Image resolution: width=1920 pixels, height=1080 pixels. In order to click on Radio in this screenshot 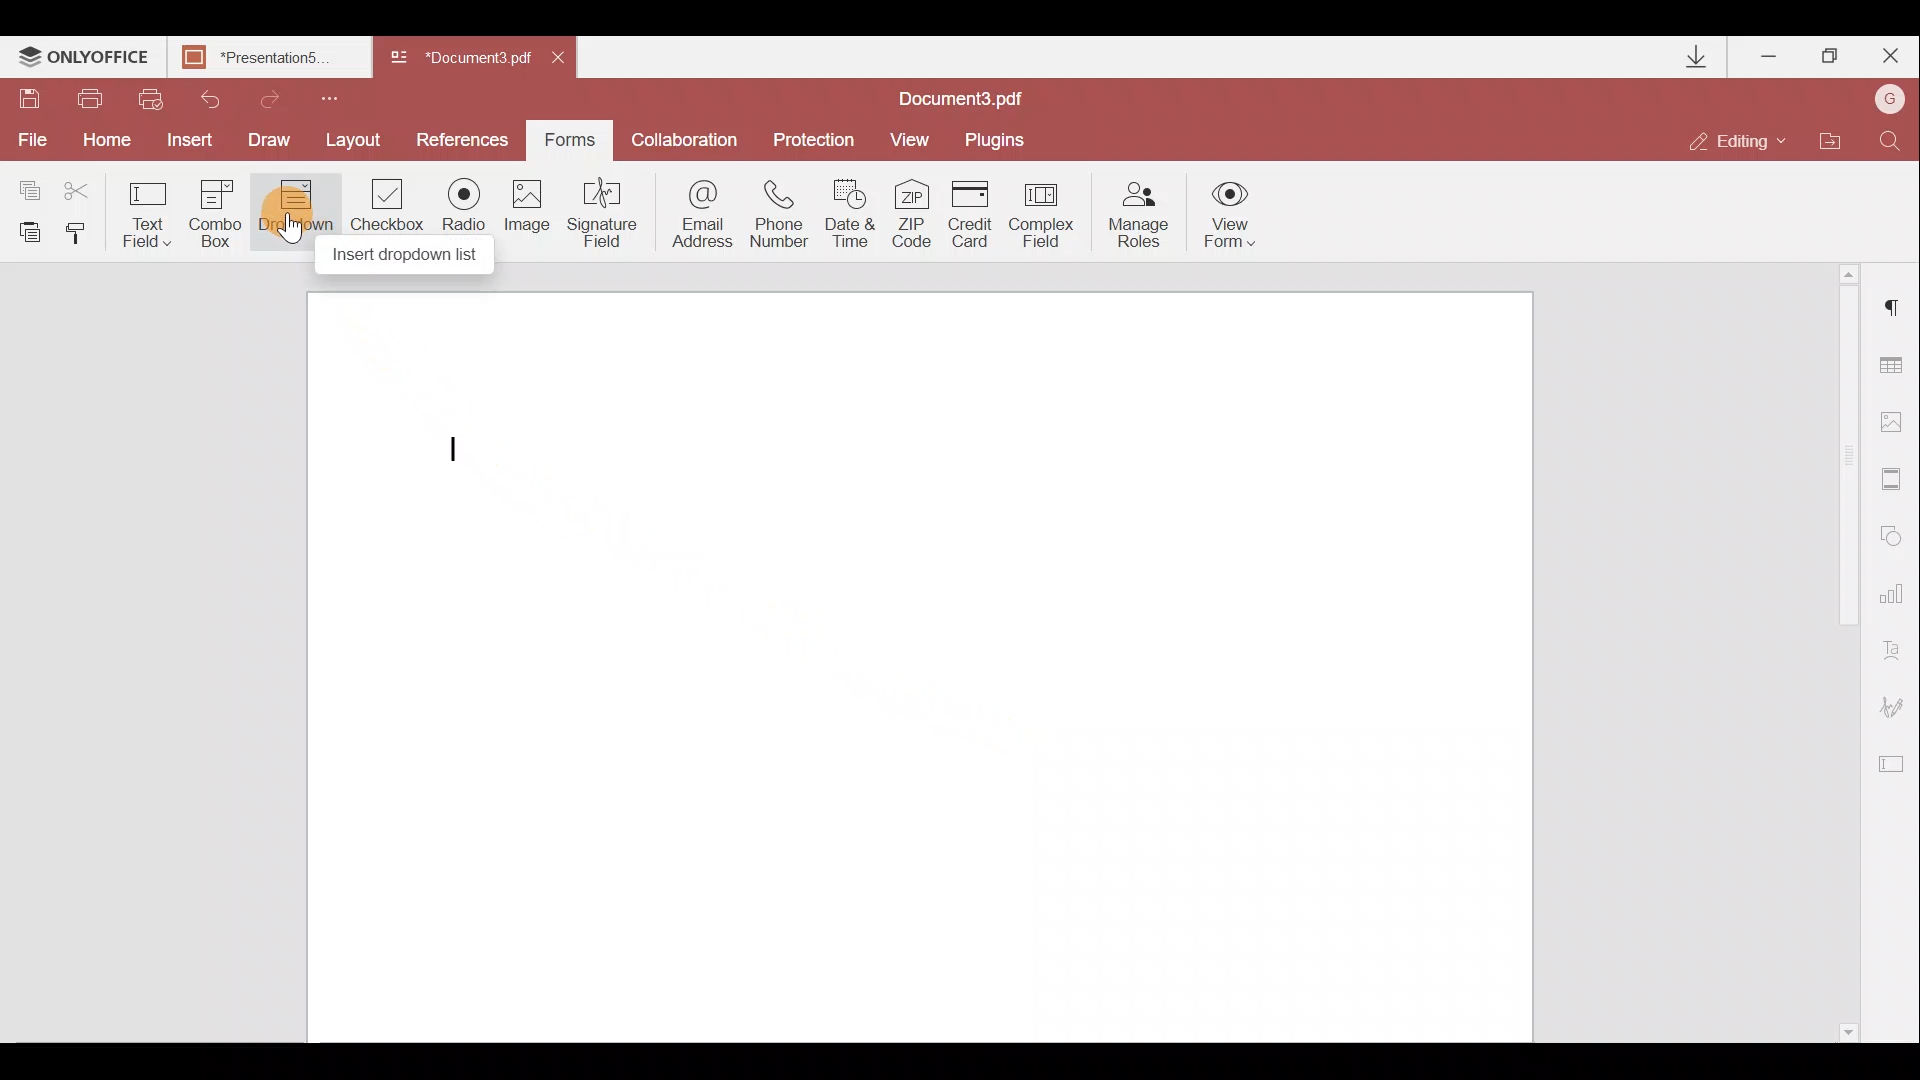, I will do `click(467, 208)`.